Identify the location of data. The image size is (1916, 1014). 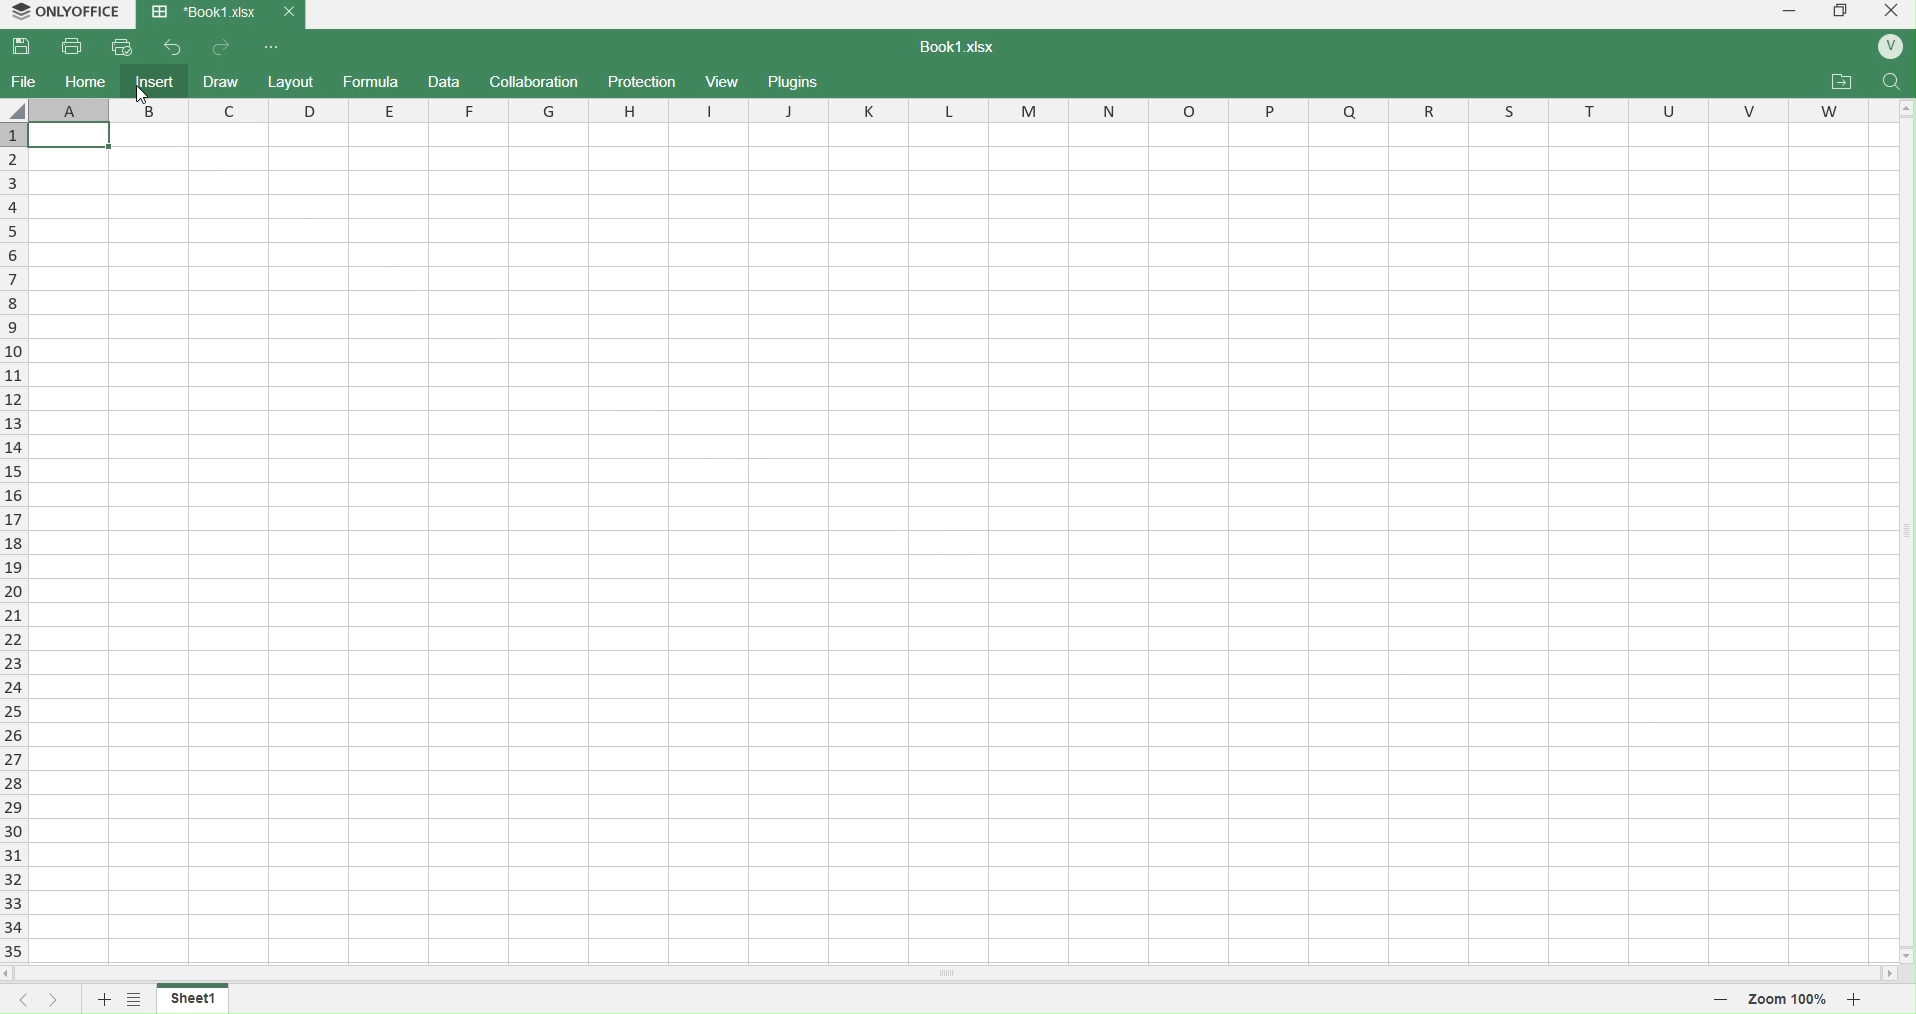
(447, 83).